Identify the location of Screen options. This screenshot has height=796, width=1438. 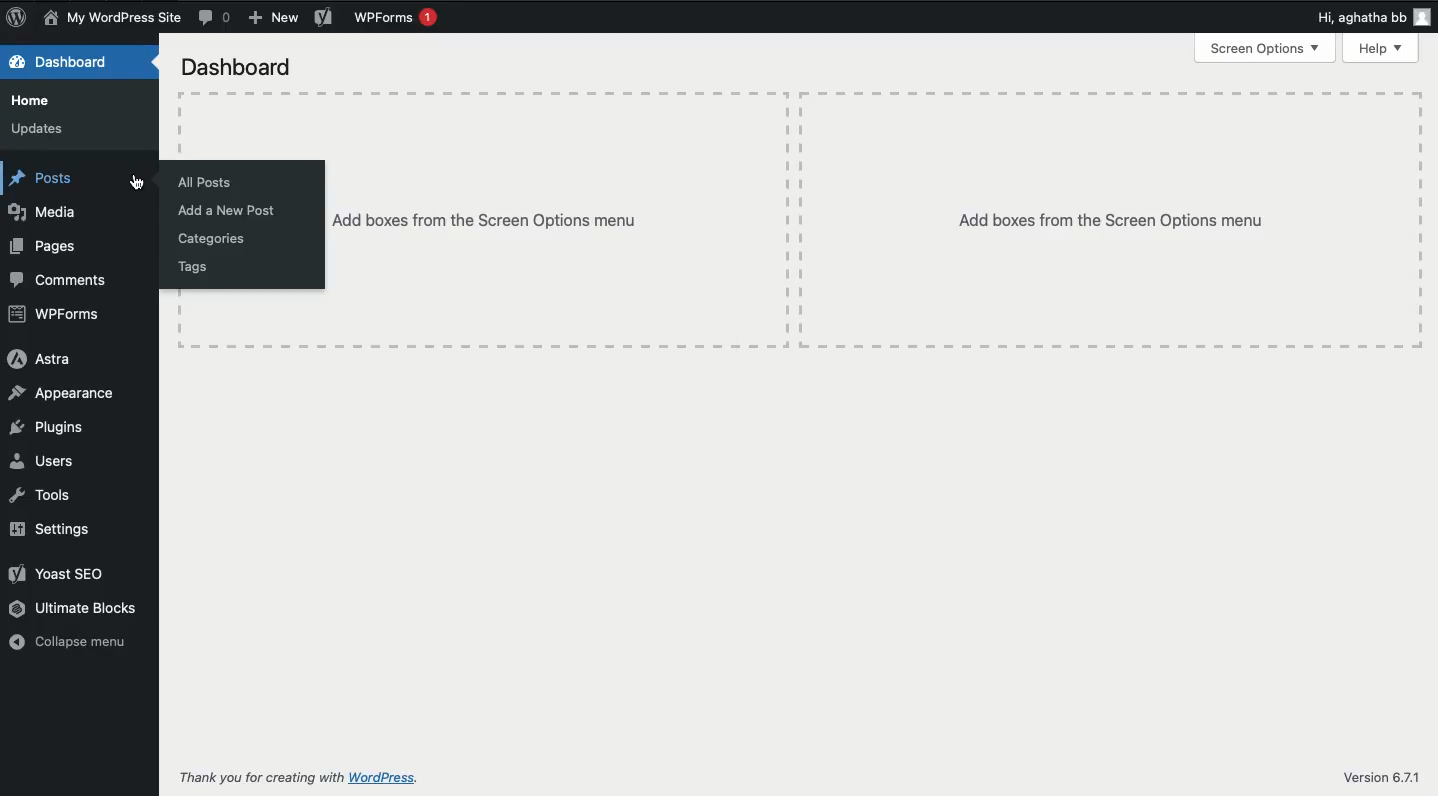
(1268, 48).